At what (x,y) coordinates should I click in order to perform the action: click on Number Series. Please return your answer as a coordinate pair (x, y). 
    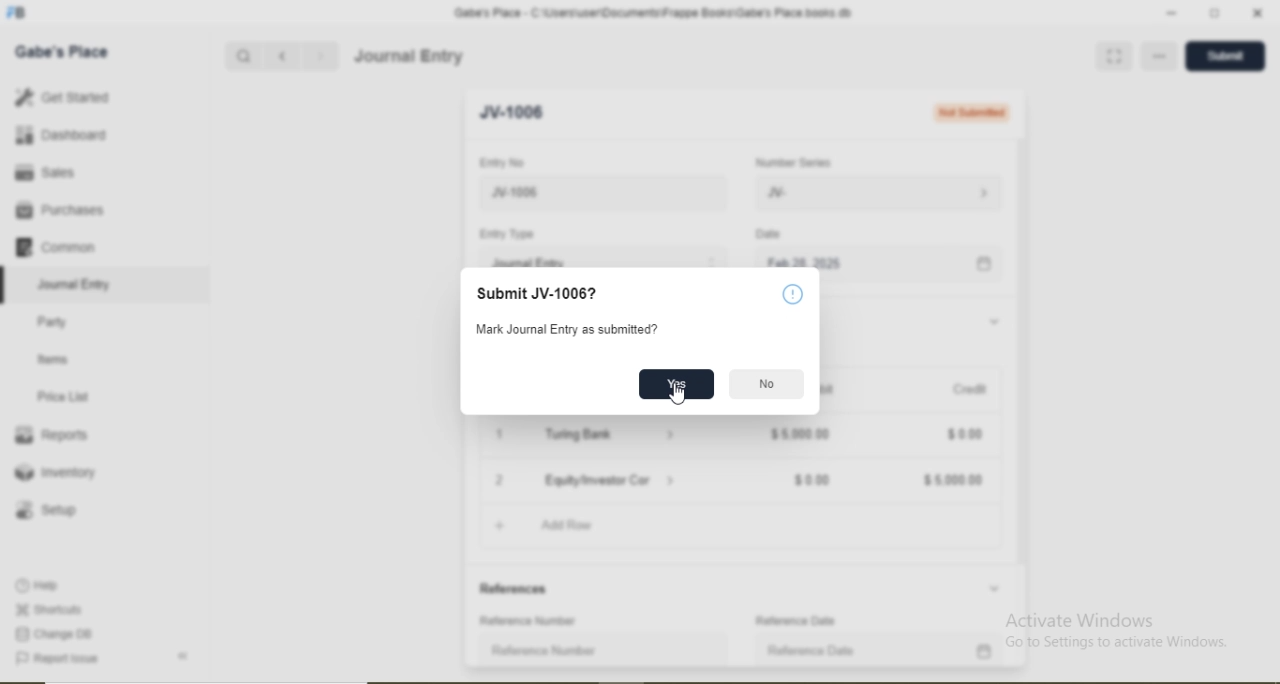
    Looking at the image, I should click on (793, 163).